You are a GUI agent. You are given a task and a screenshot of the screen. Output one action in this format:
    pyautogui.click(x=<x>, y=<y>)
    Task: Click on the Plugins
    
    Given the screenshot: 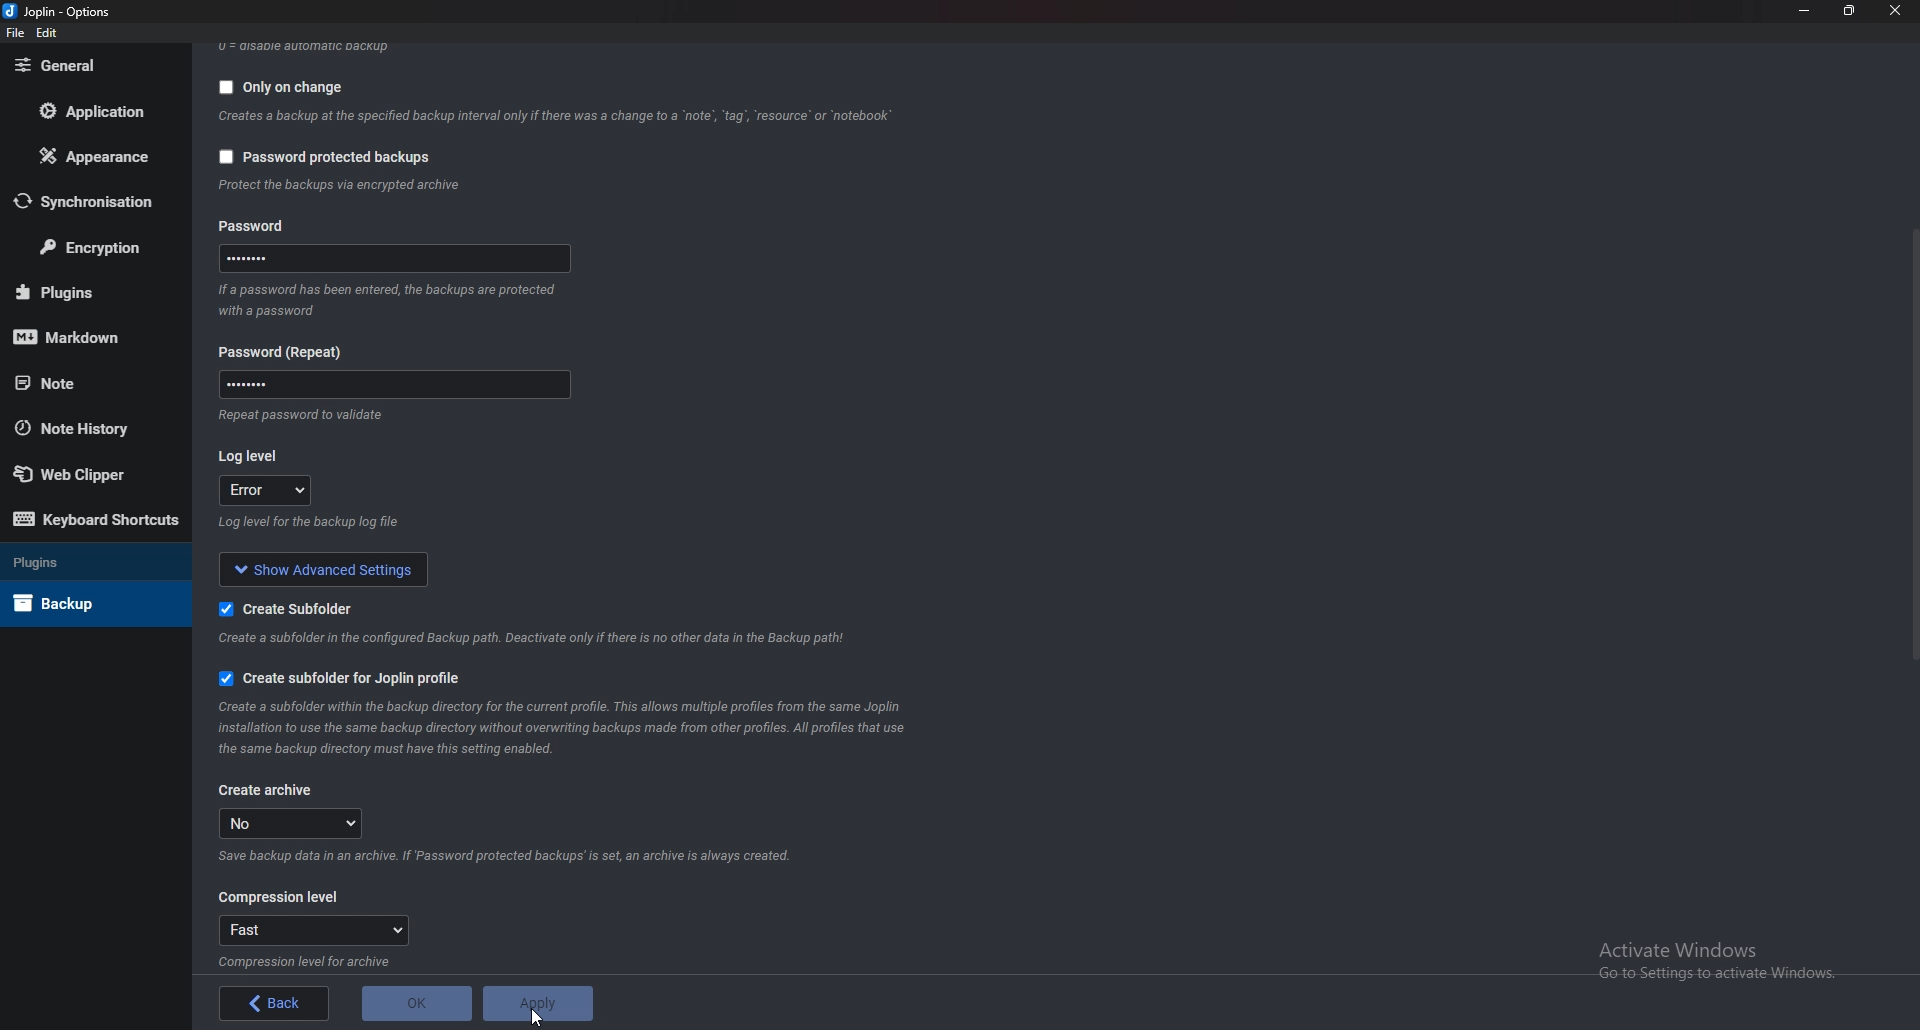 What is the action you would take?
    pyautogui.click(x=86, y=292)
    